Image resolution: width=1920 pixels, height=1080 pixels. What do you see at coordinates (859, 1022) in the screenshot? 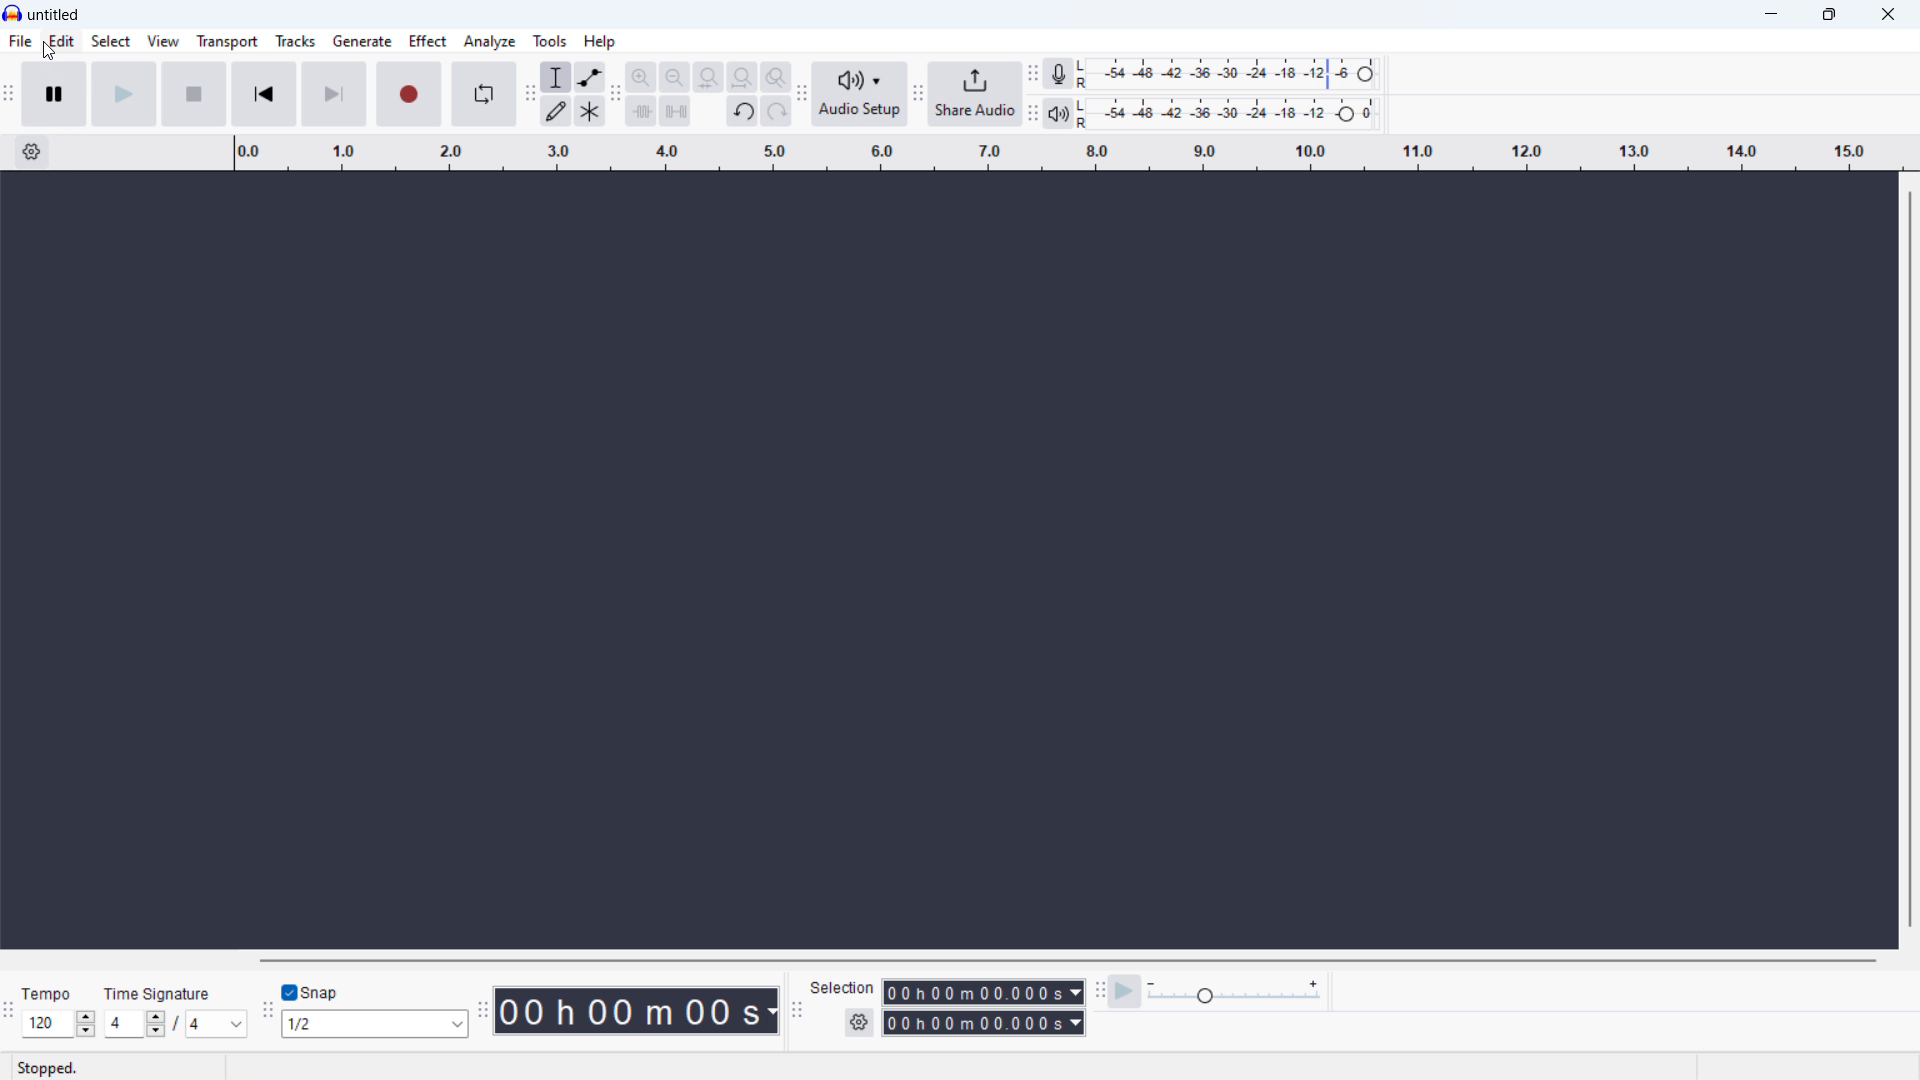
I see `selection settings` at bounding box center [859, 1022].